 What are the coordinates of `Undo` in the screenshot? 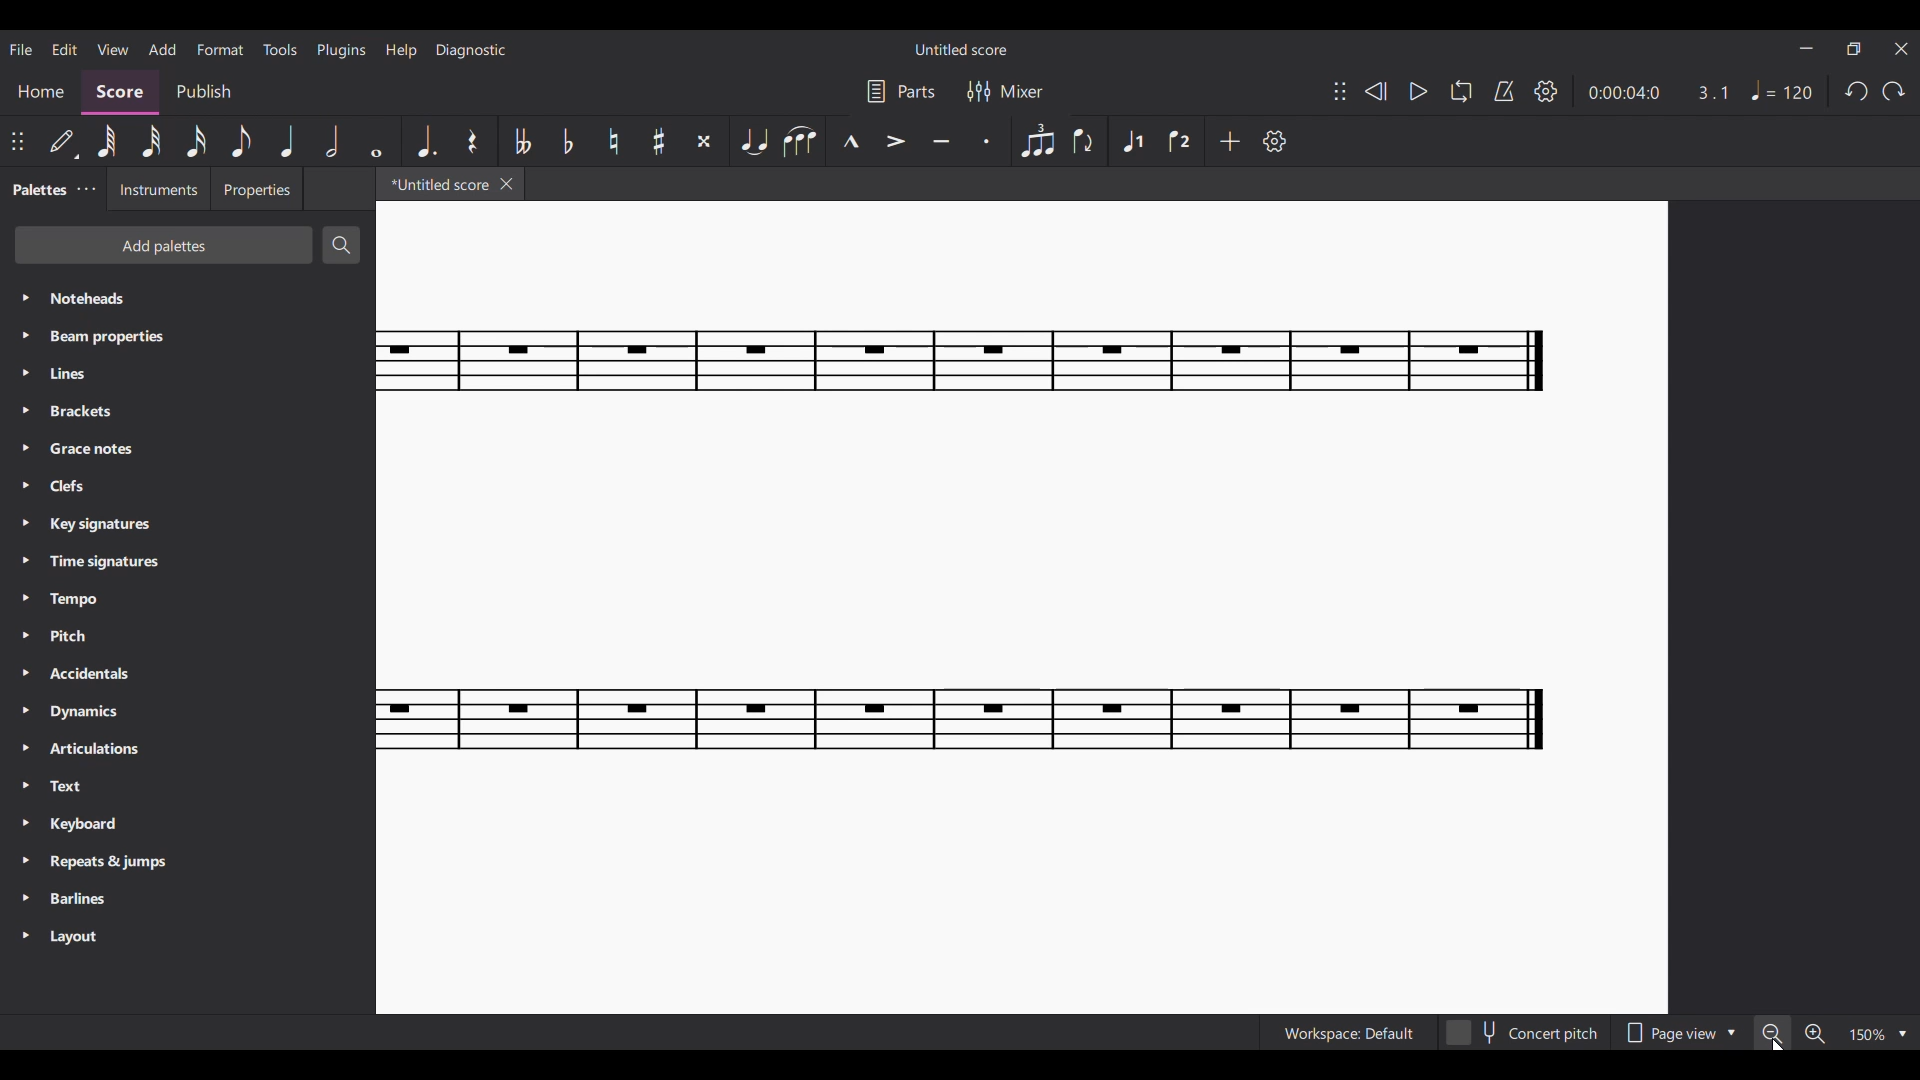 It's located at (1857, 91).